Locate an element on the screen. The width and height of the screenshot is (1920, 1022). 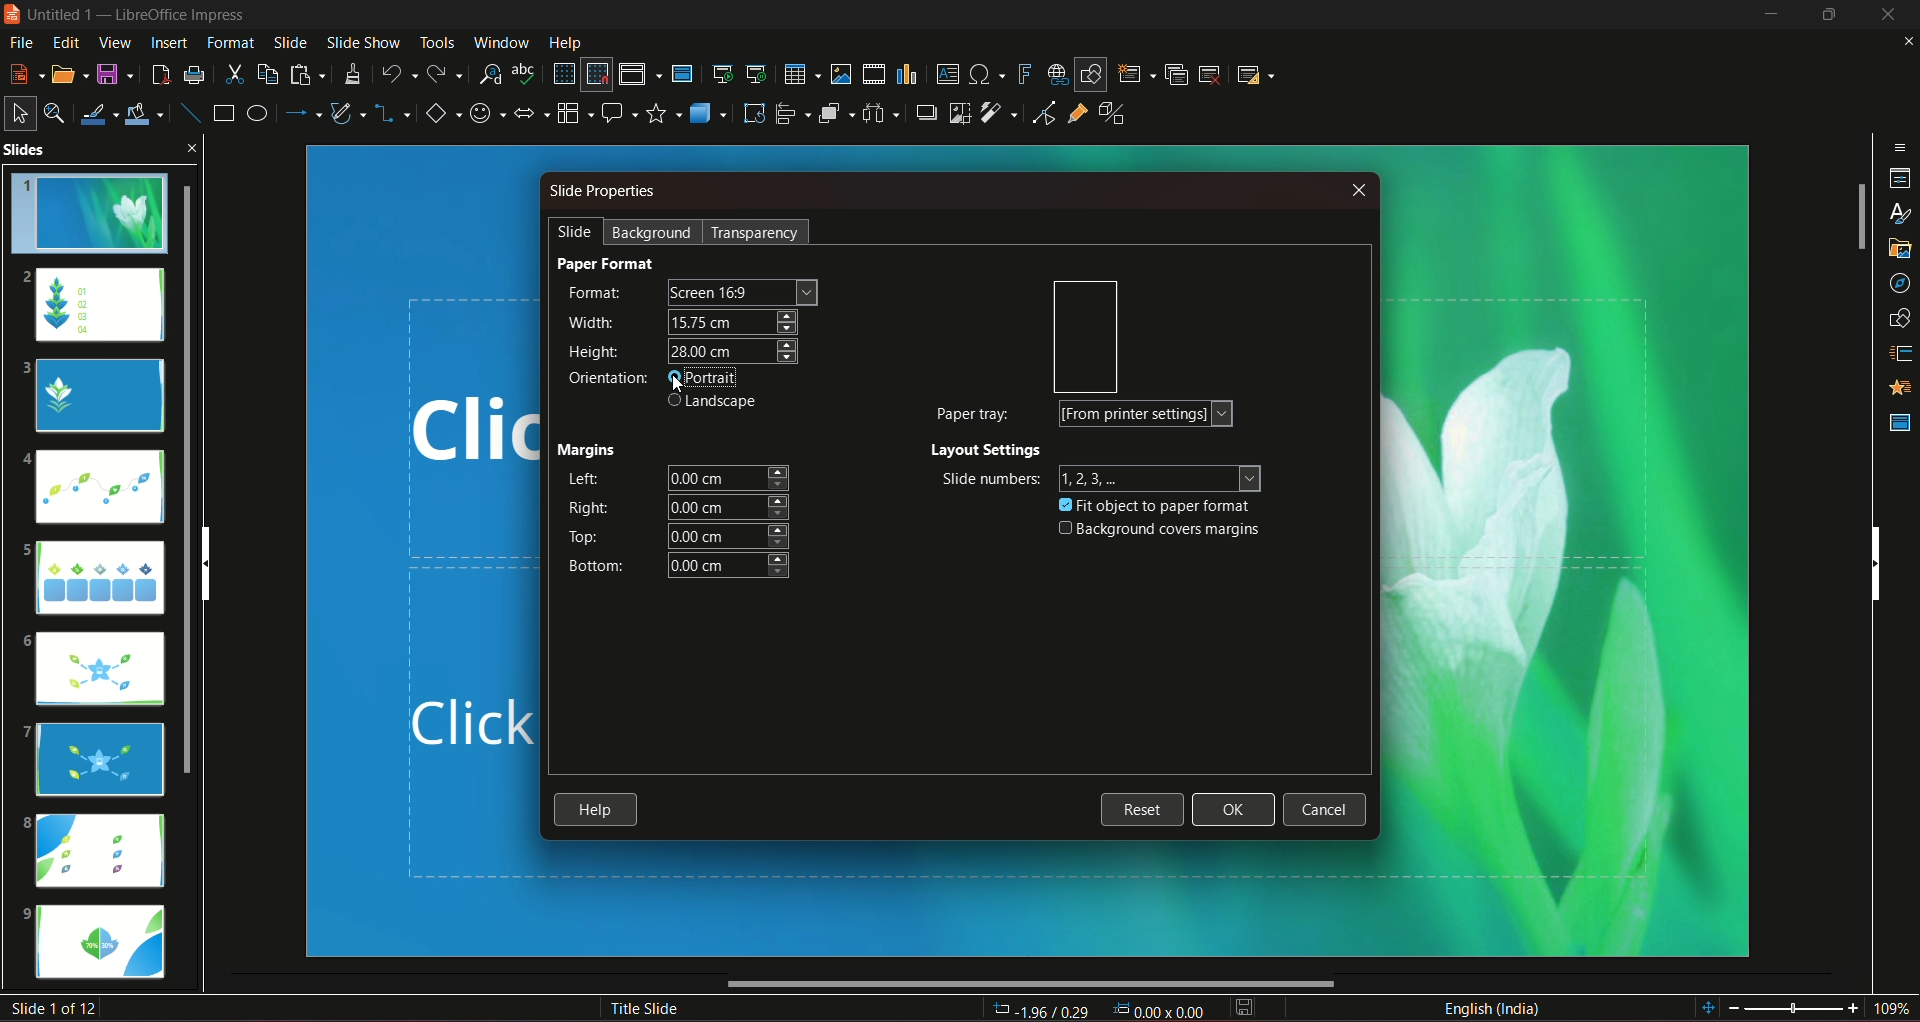
layout settings is located at coordinates (988, 451).